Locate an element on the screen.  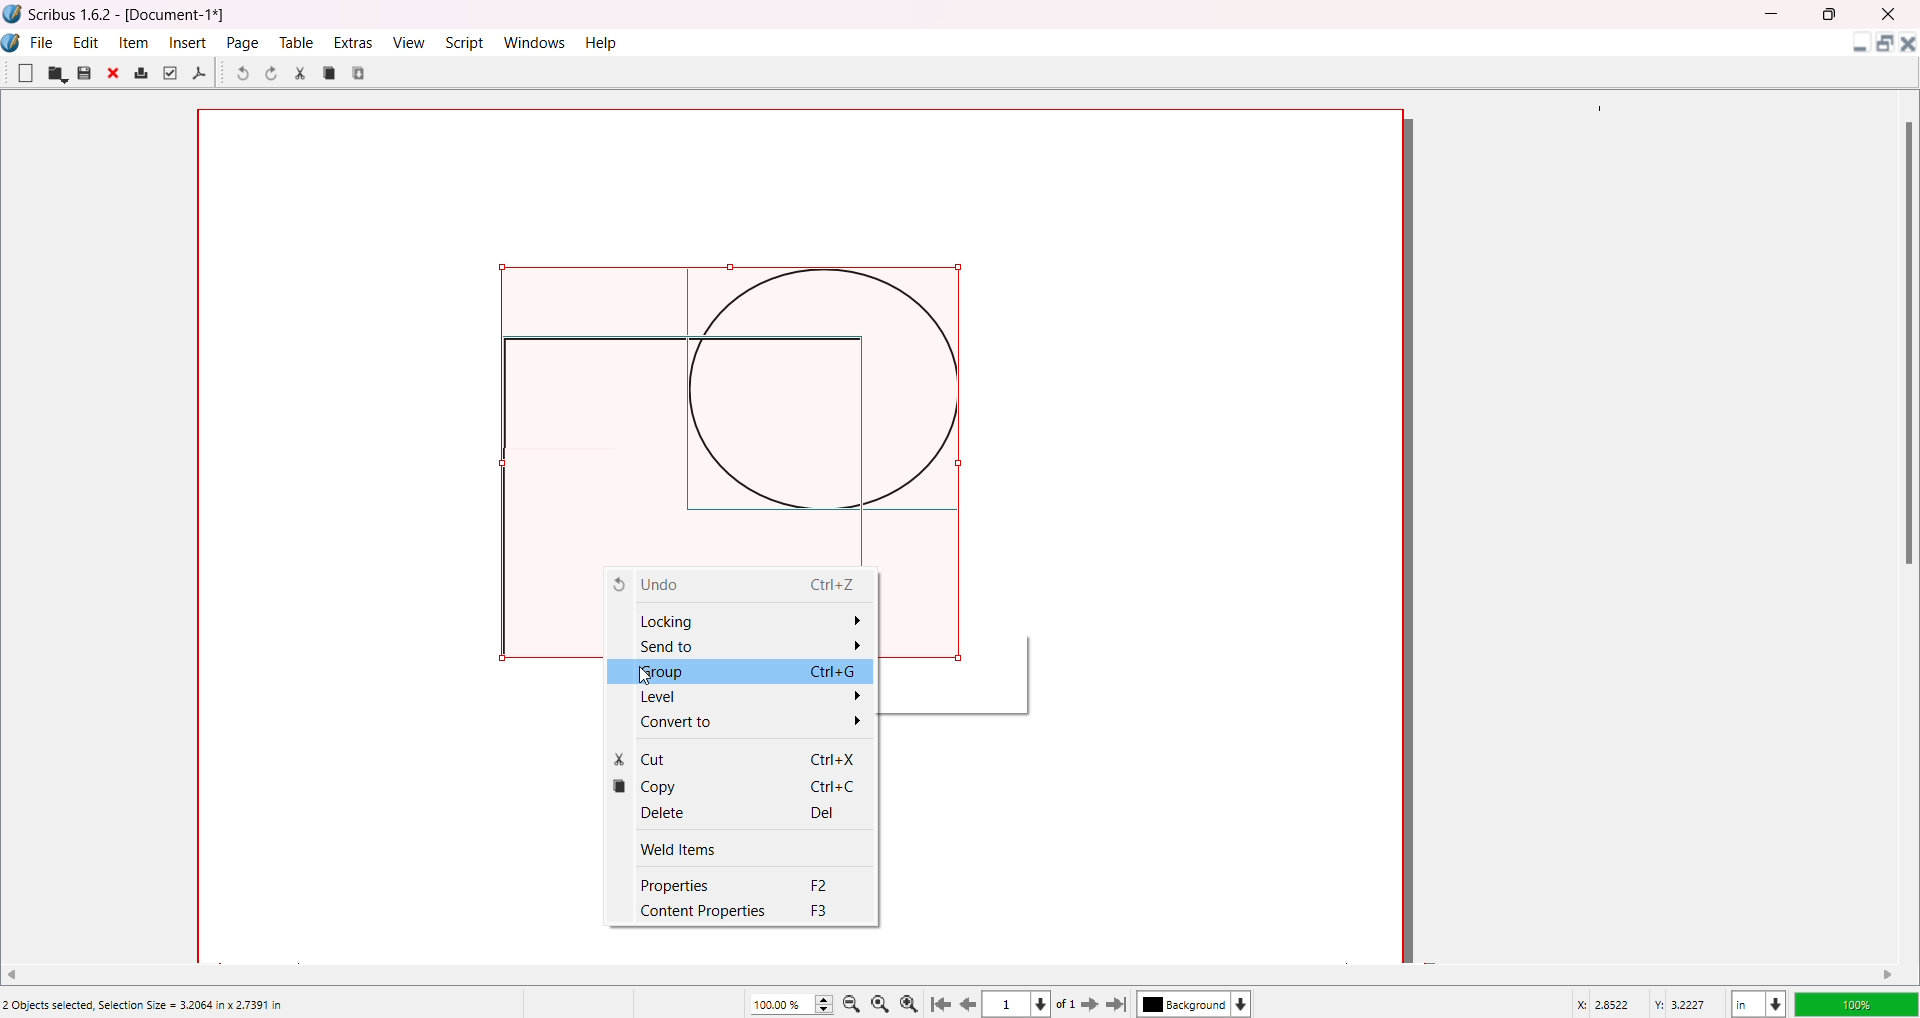
New is located at coordinates (25, 72).